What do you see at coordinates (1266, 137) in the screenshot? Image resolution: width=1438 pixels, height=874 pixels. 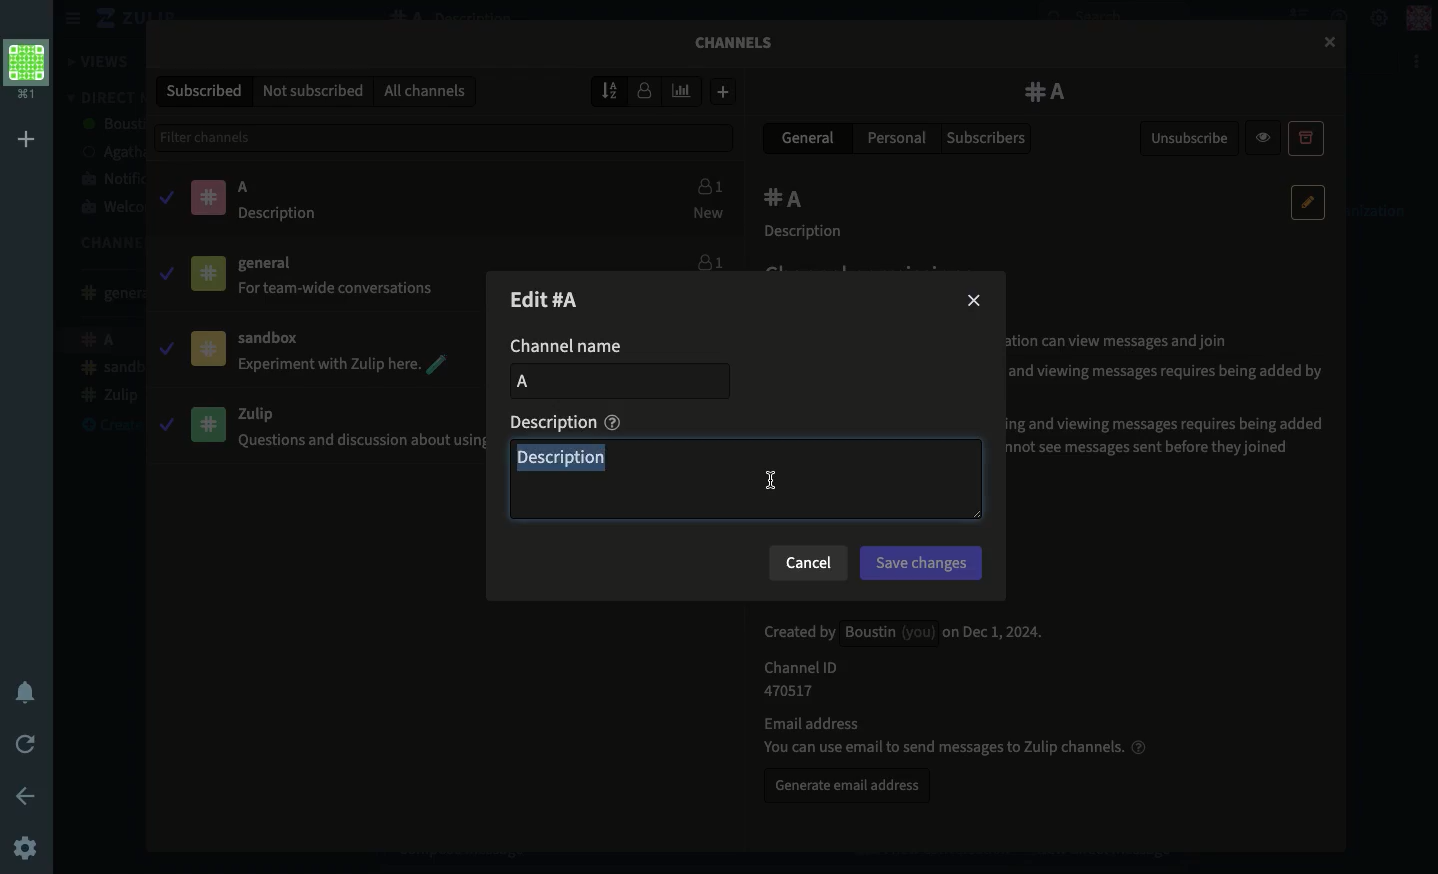 I see `Preview` at bounding box center [1266, 137].